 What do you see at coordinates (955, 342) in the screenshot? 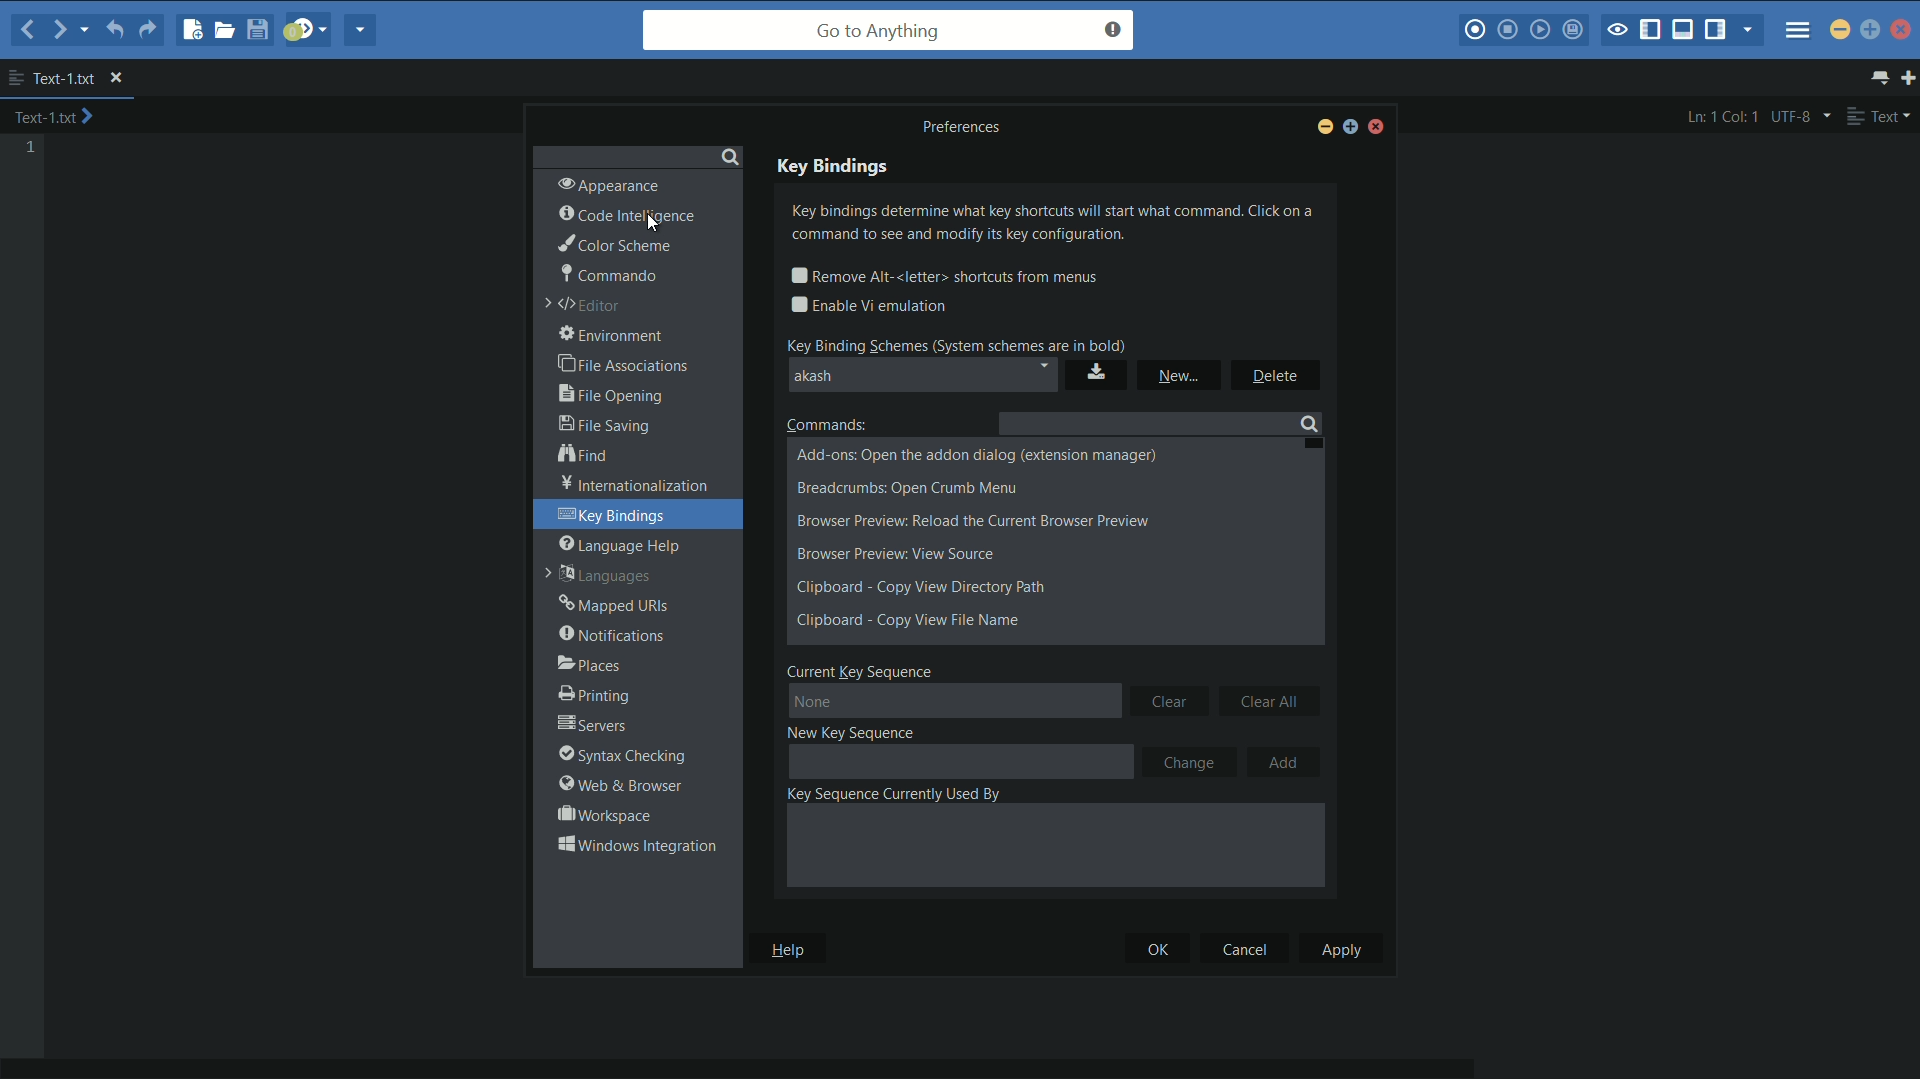
I see `key binding schemes (system schemes are in bold)` at bounding box center [955, 342].